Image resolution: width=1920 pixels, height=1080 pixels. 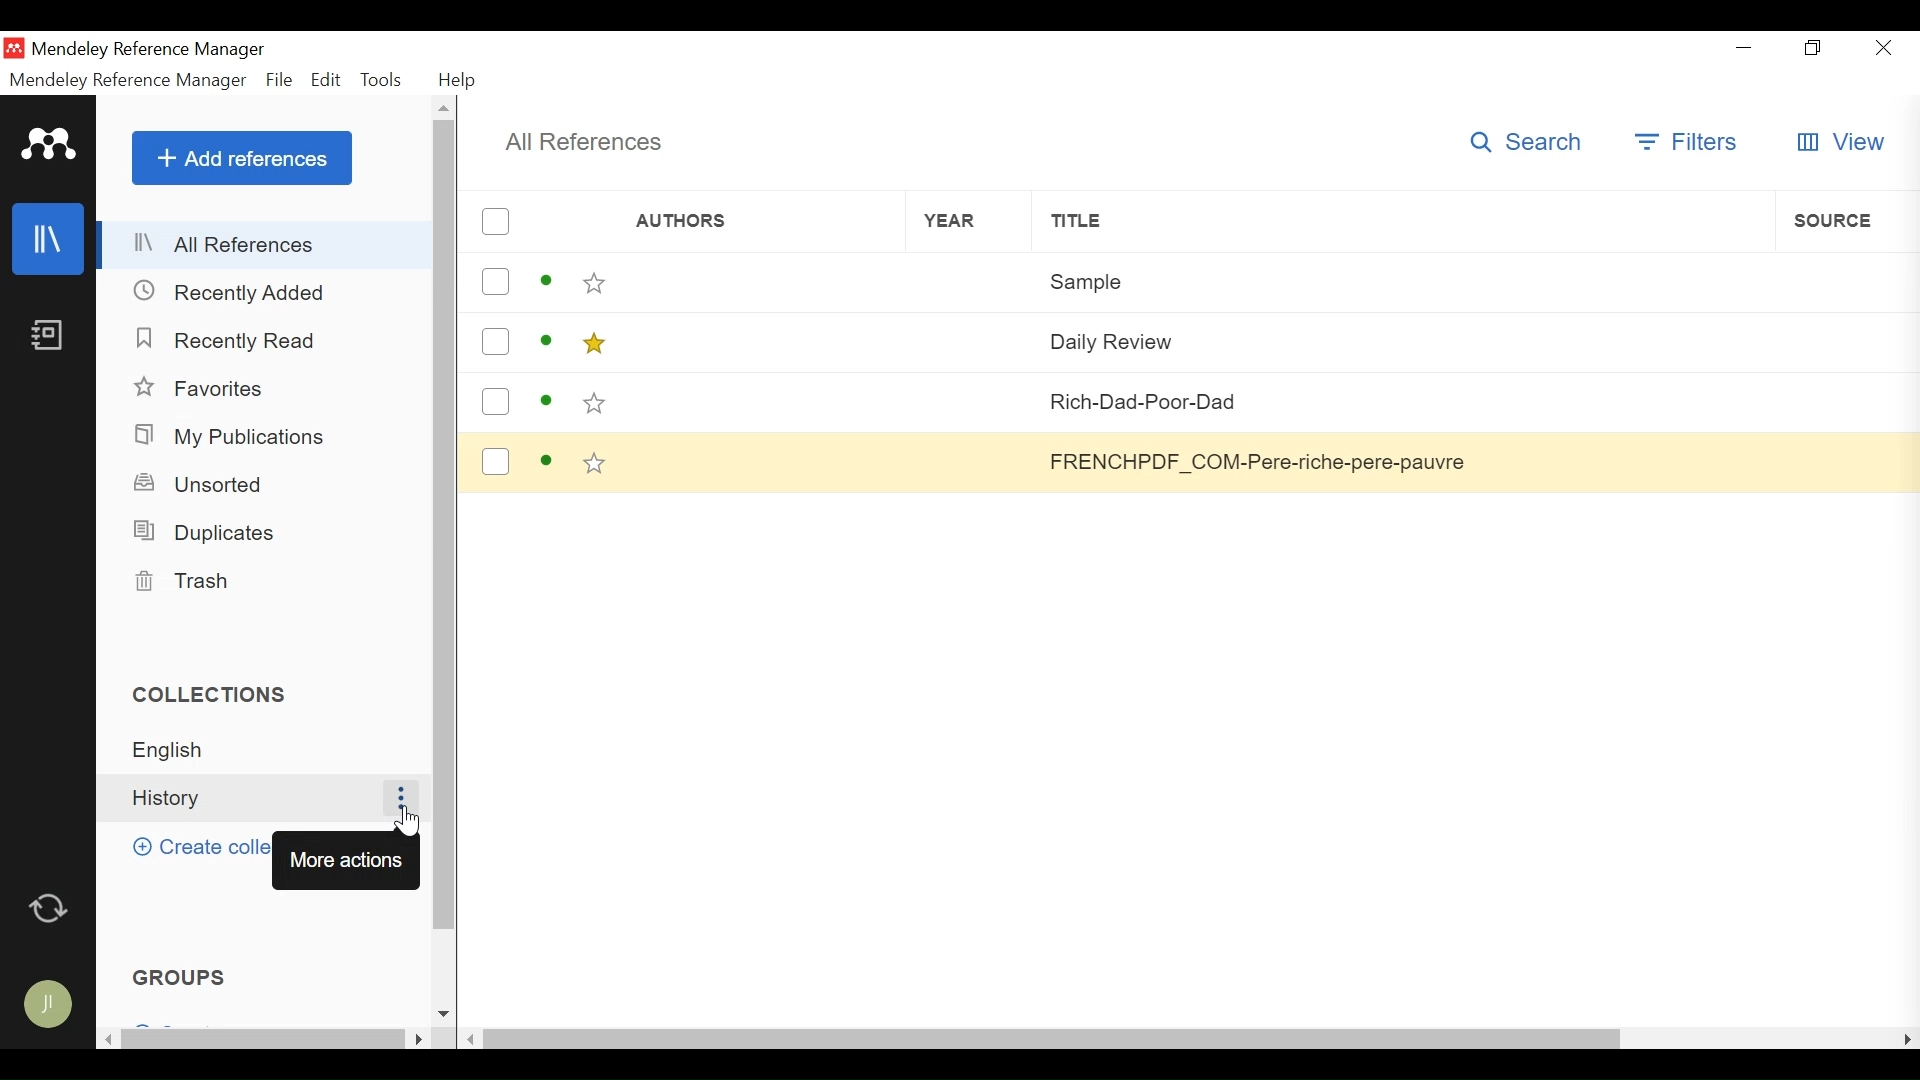 I want to click on (un)select, so click(x=495, y=401).